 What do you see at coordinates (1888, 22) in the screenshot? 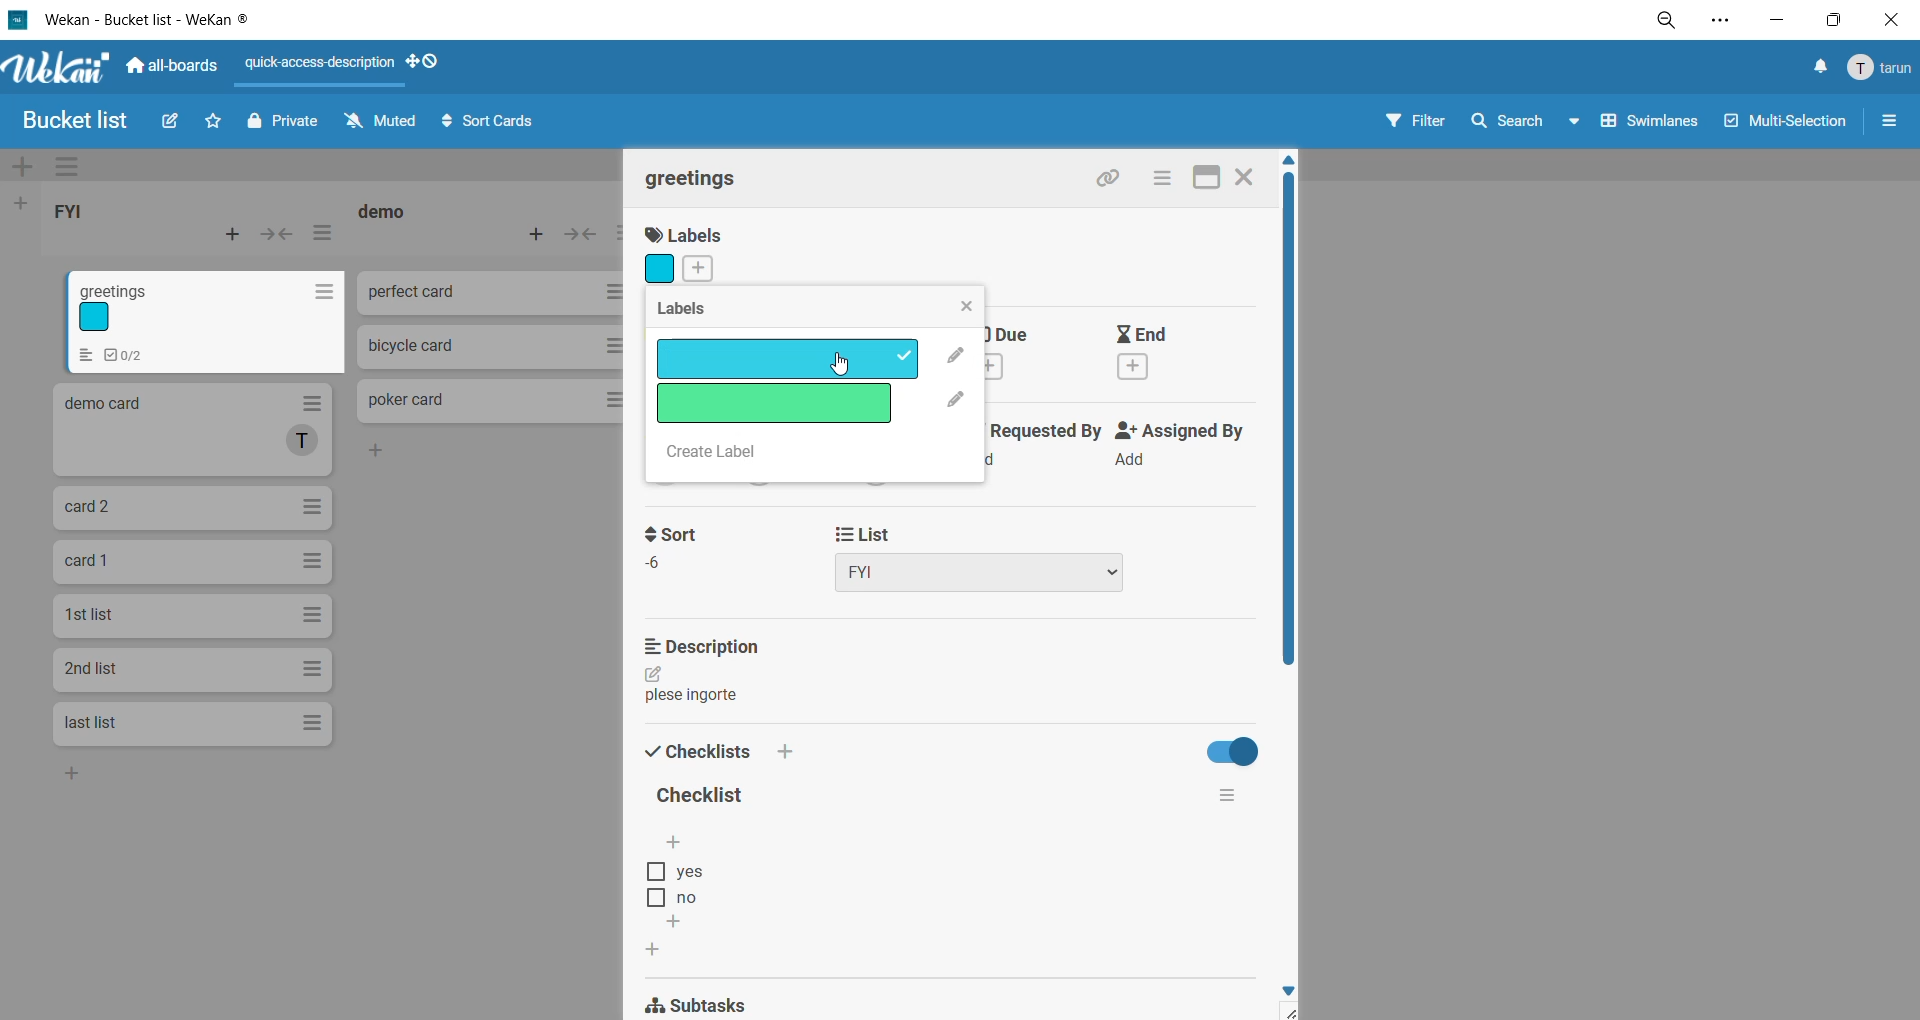
I see `close` at bounding box center [1888, 22].